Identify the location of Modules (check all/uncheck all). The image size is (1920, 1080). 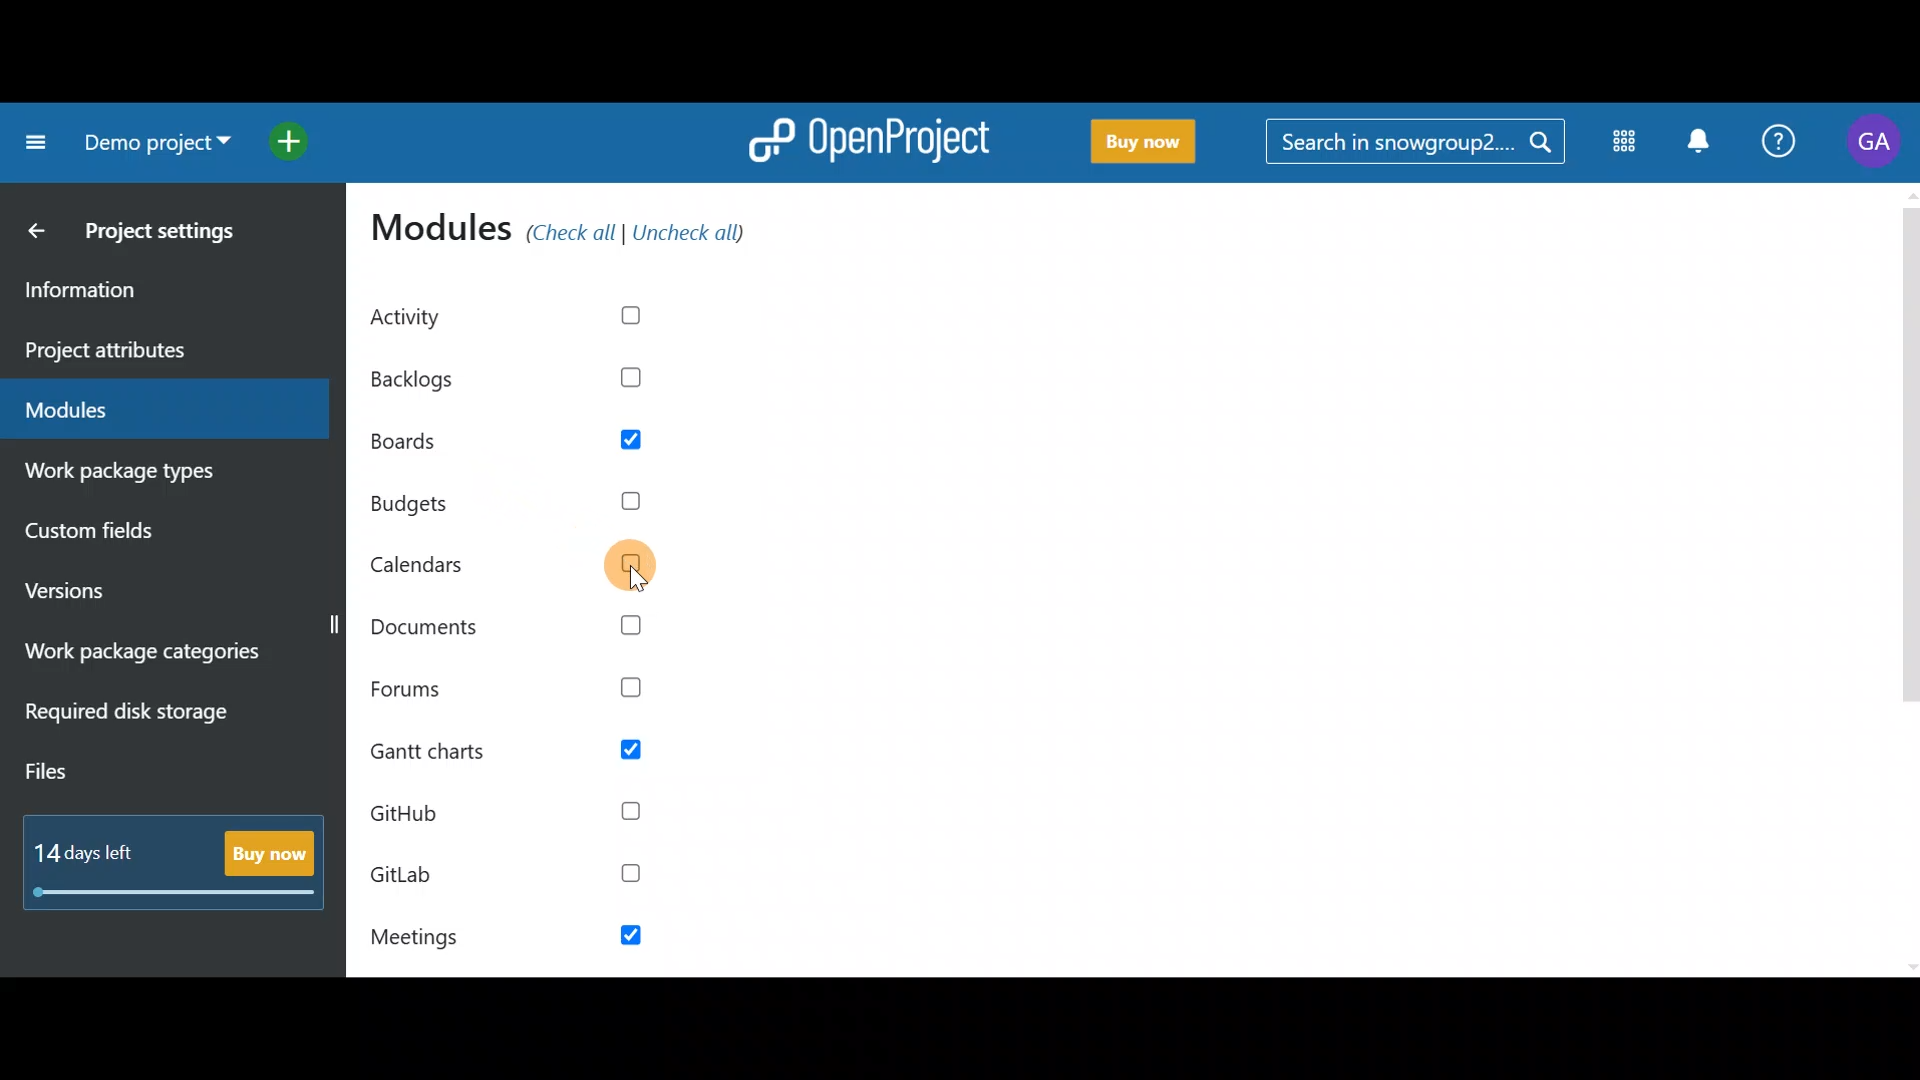
(560, 245).